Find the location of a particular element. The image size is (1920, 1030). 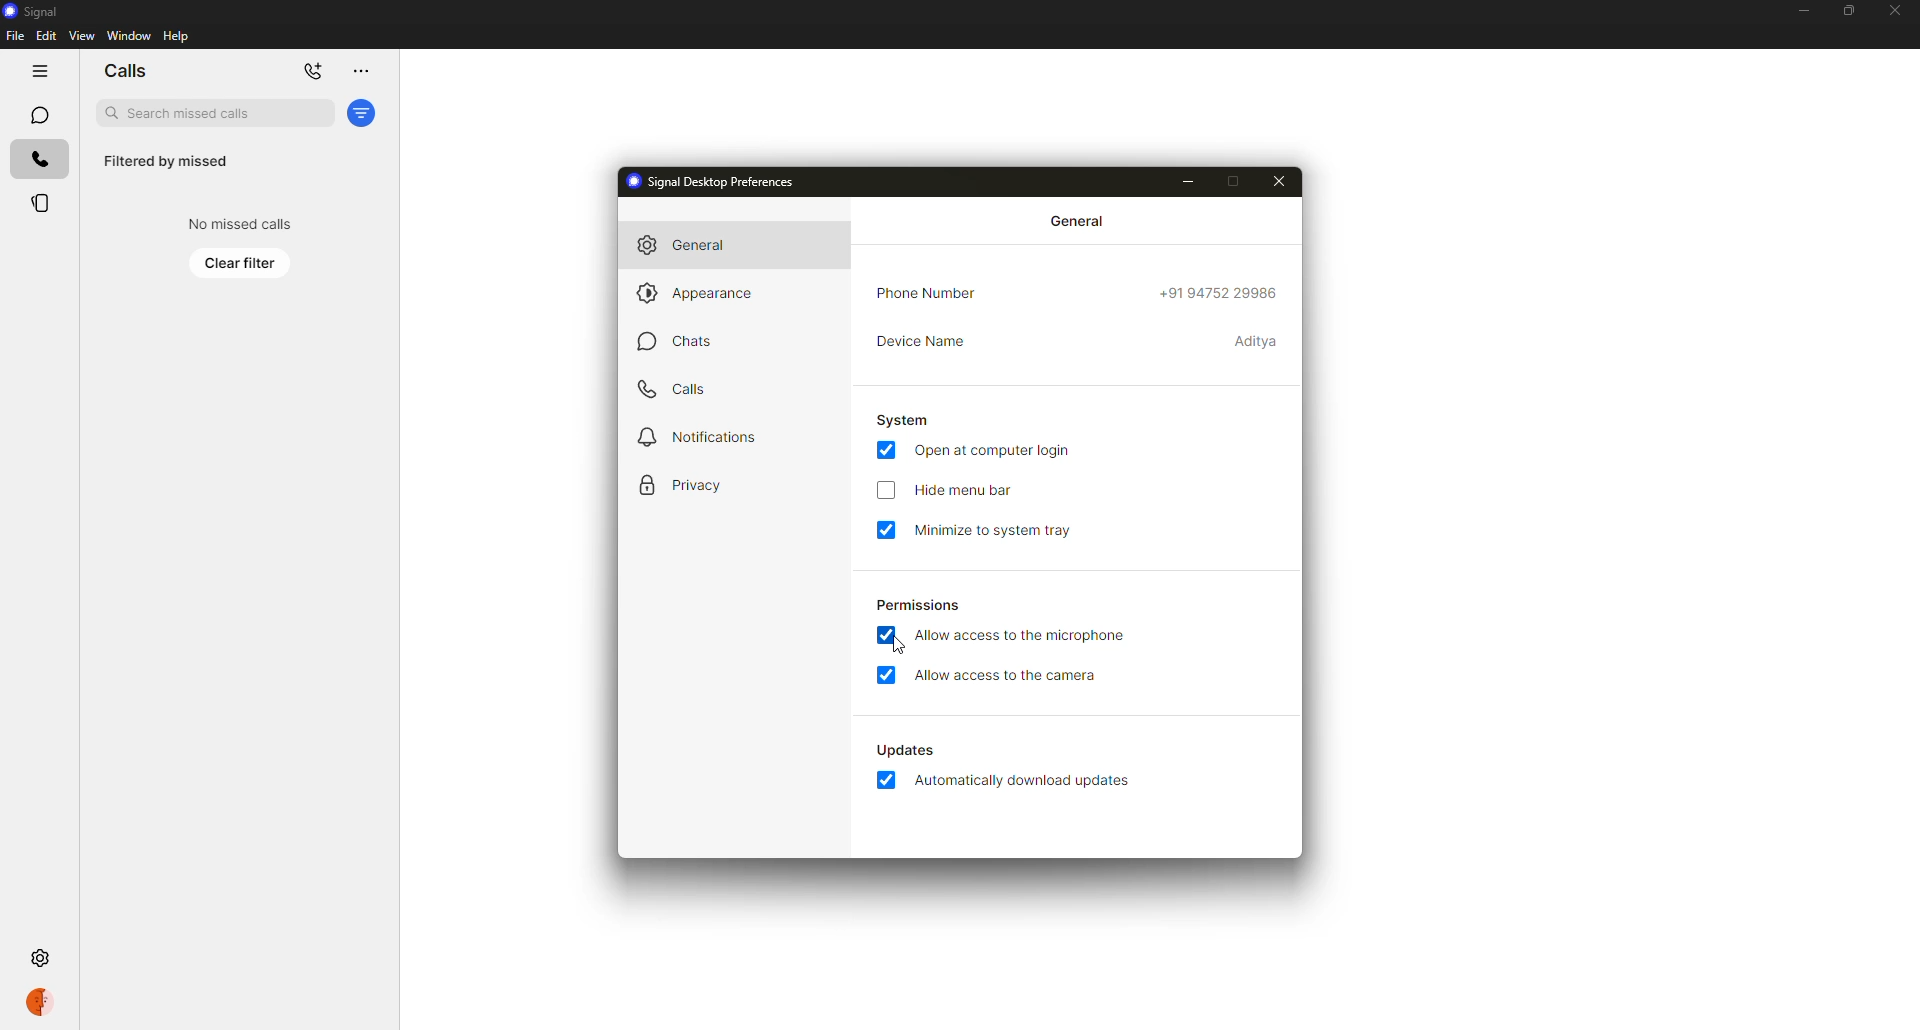

minimize is located at coordinates (1184, 180).